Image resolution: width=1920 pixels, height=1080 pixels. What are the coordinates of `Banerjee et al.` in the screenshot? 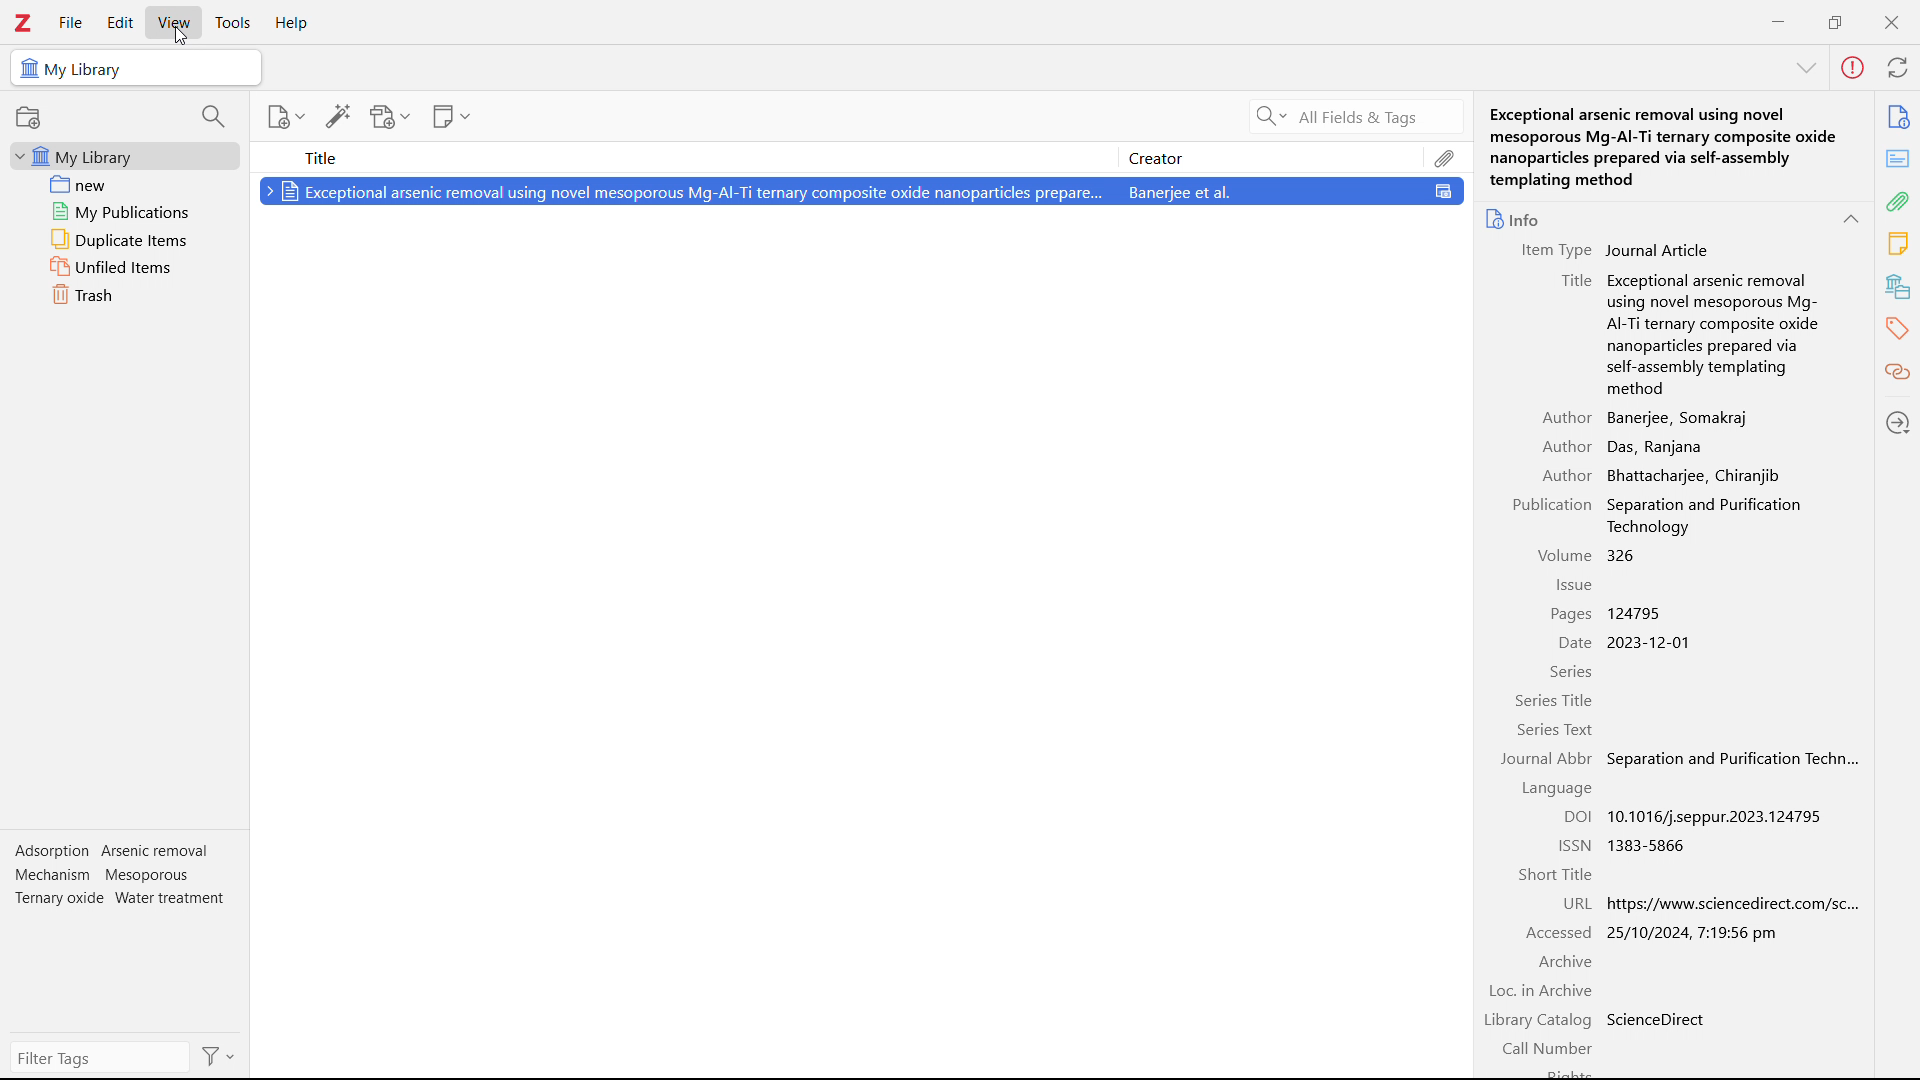 It's located at (1297, 194).